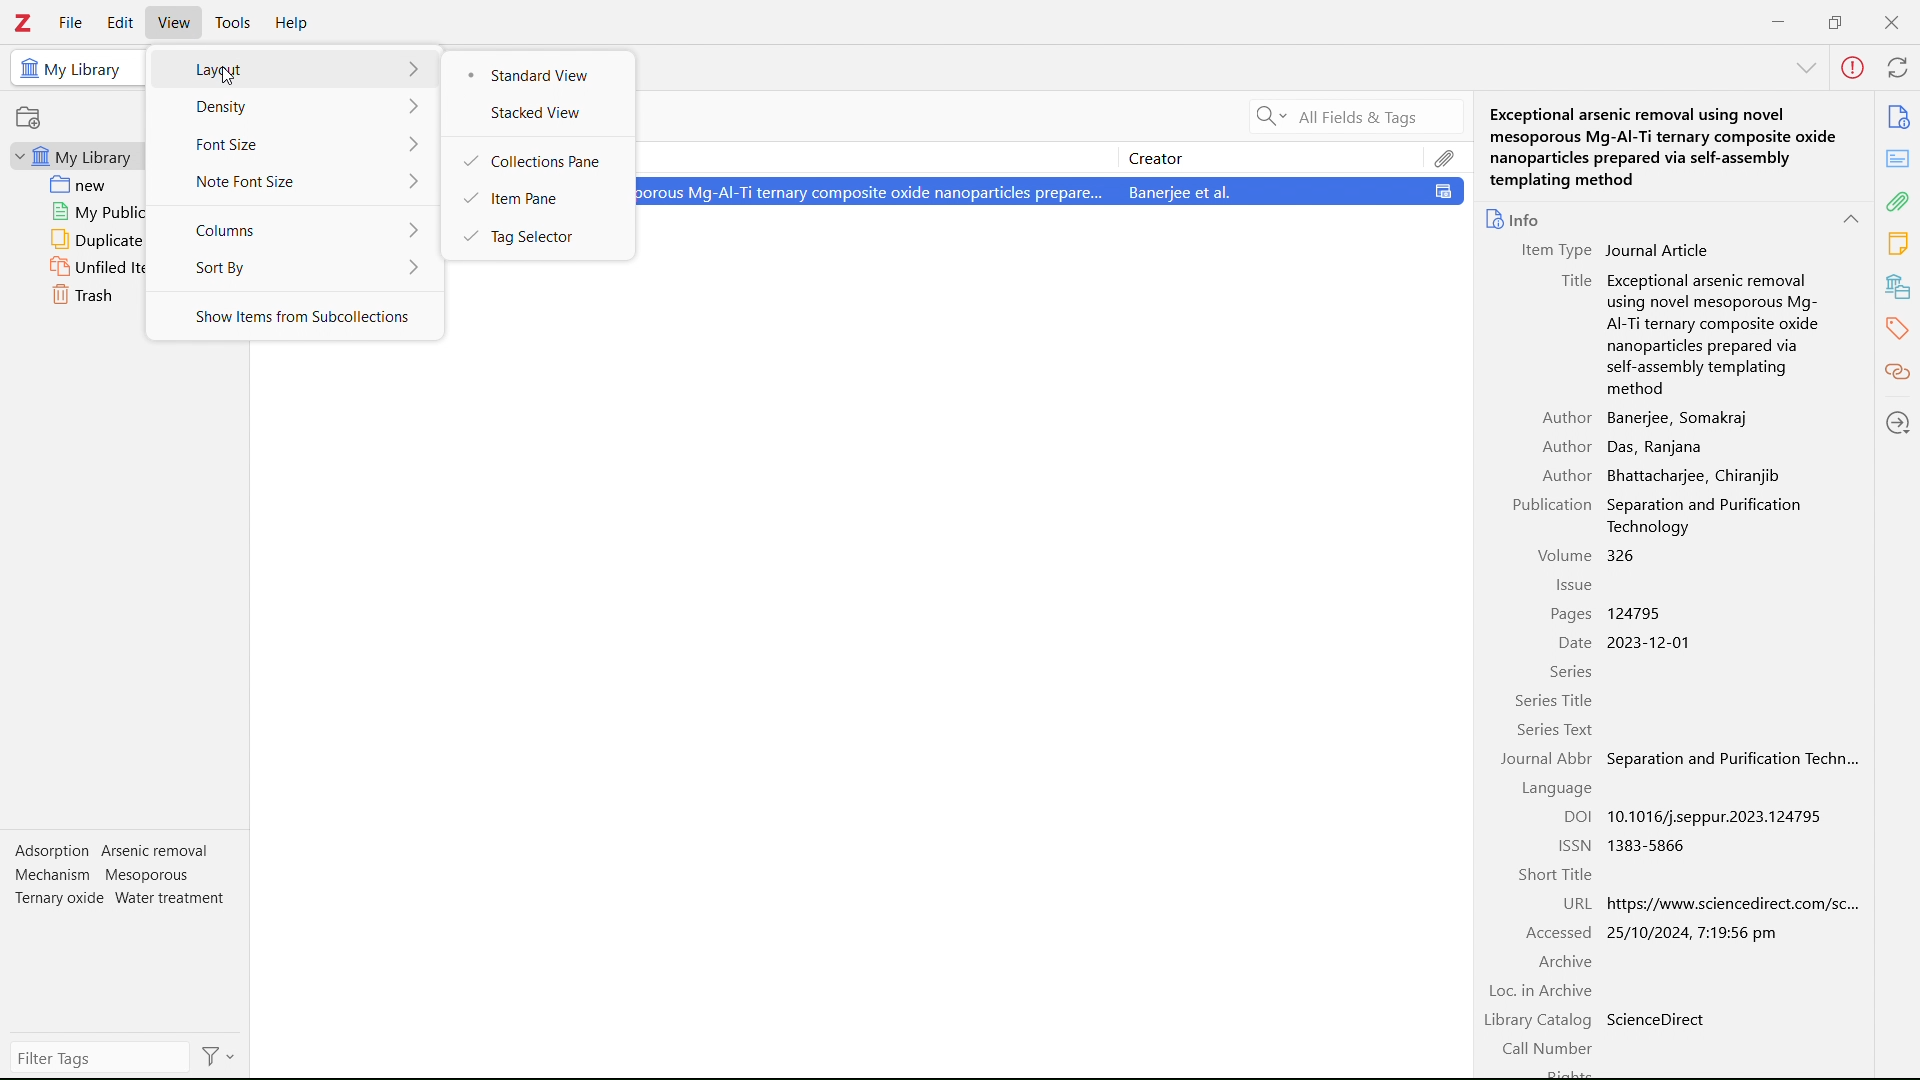  What do you see at coordinates (1691, 474) in the screenshot?
I see `Bhattacharjee, Chiranjib` at bounding box center [1691, 474].